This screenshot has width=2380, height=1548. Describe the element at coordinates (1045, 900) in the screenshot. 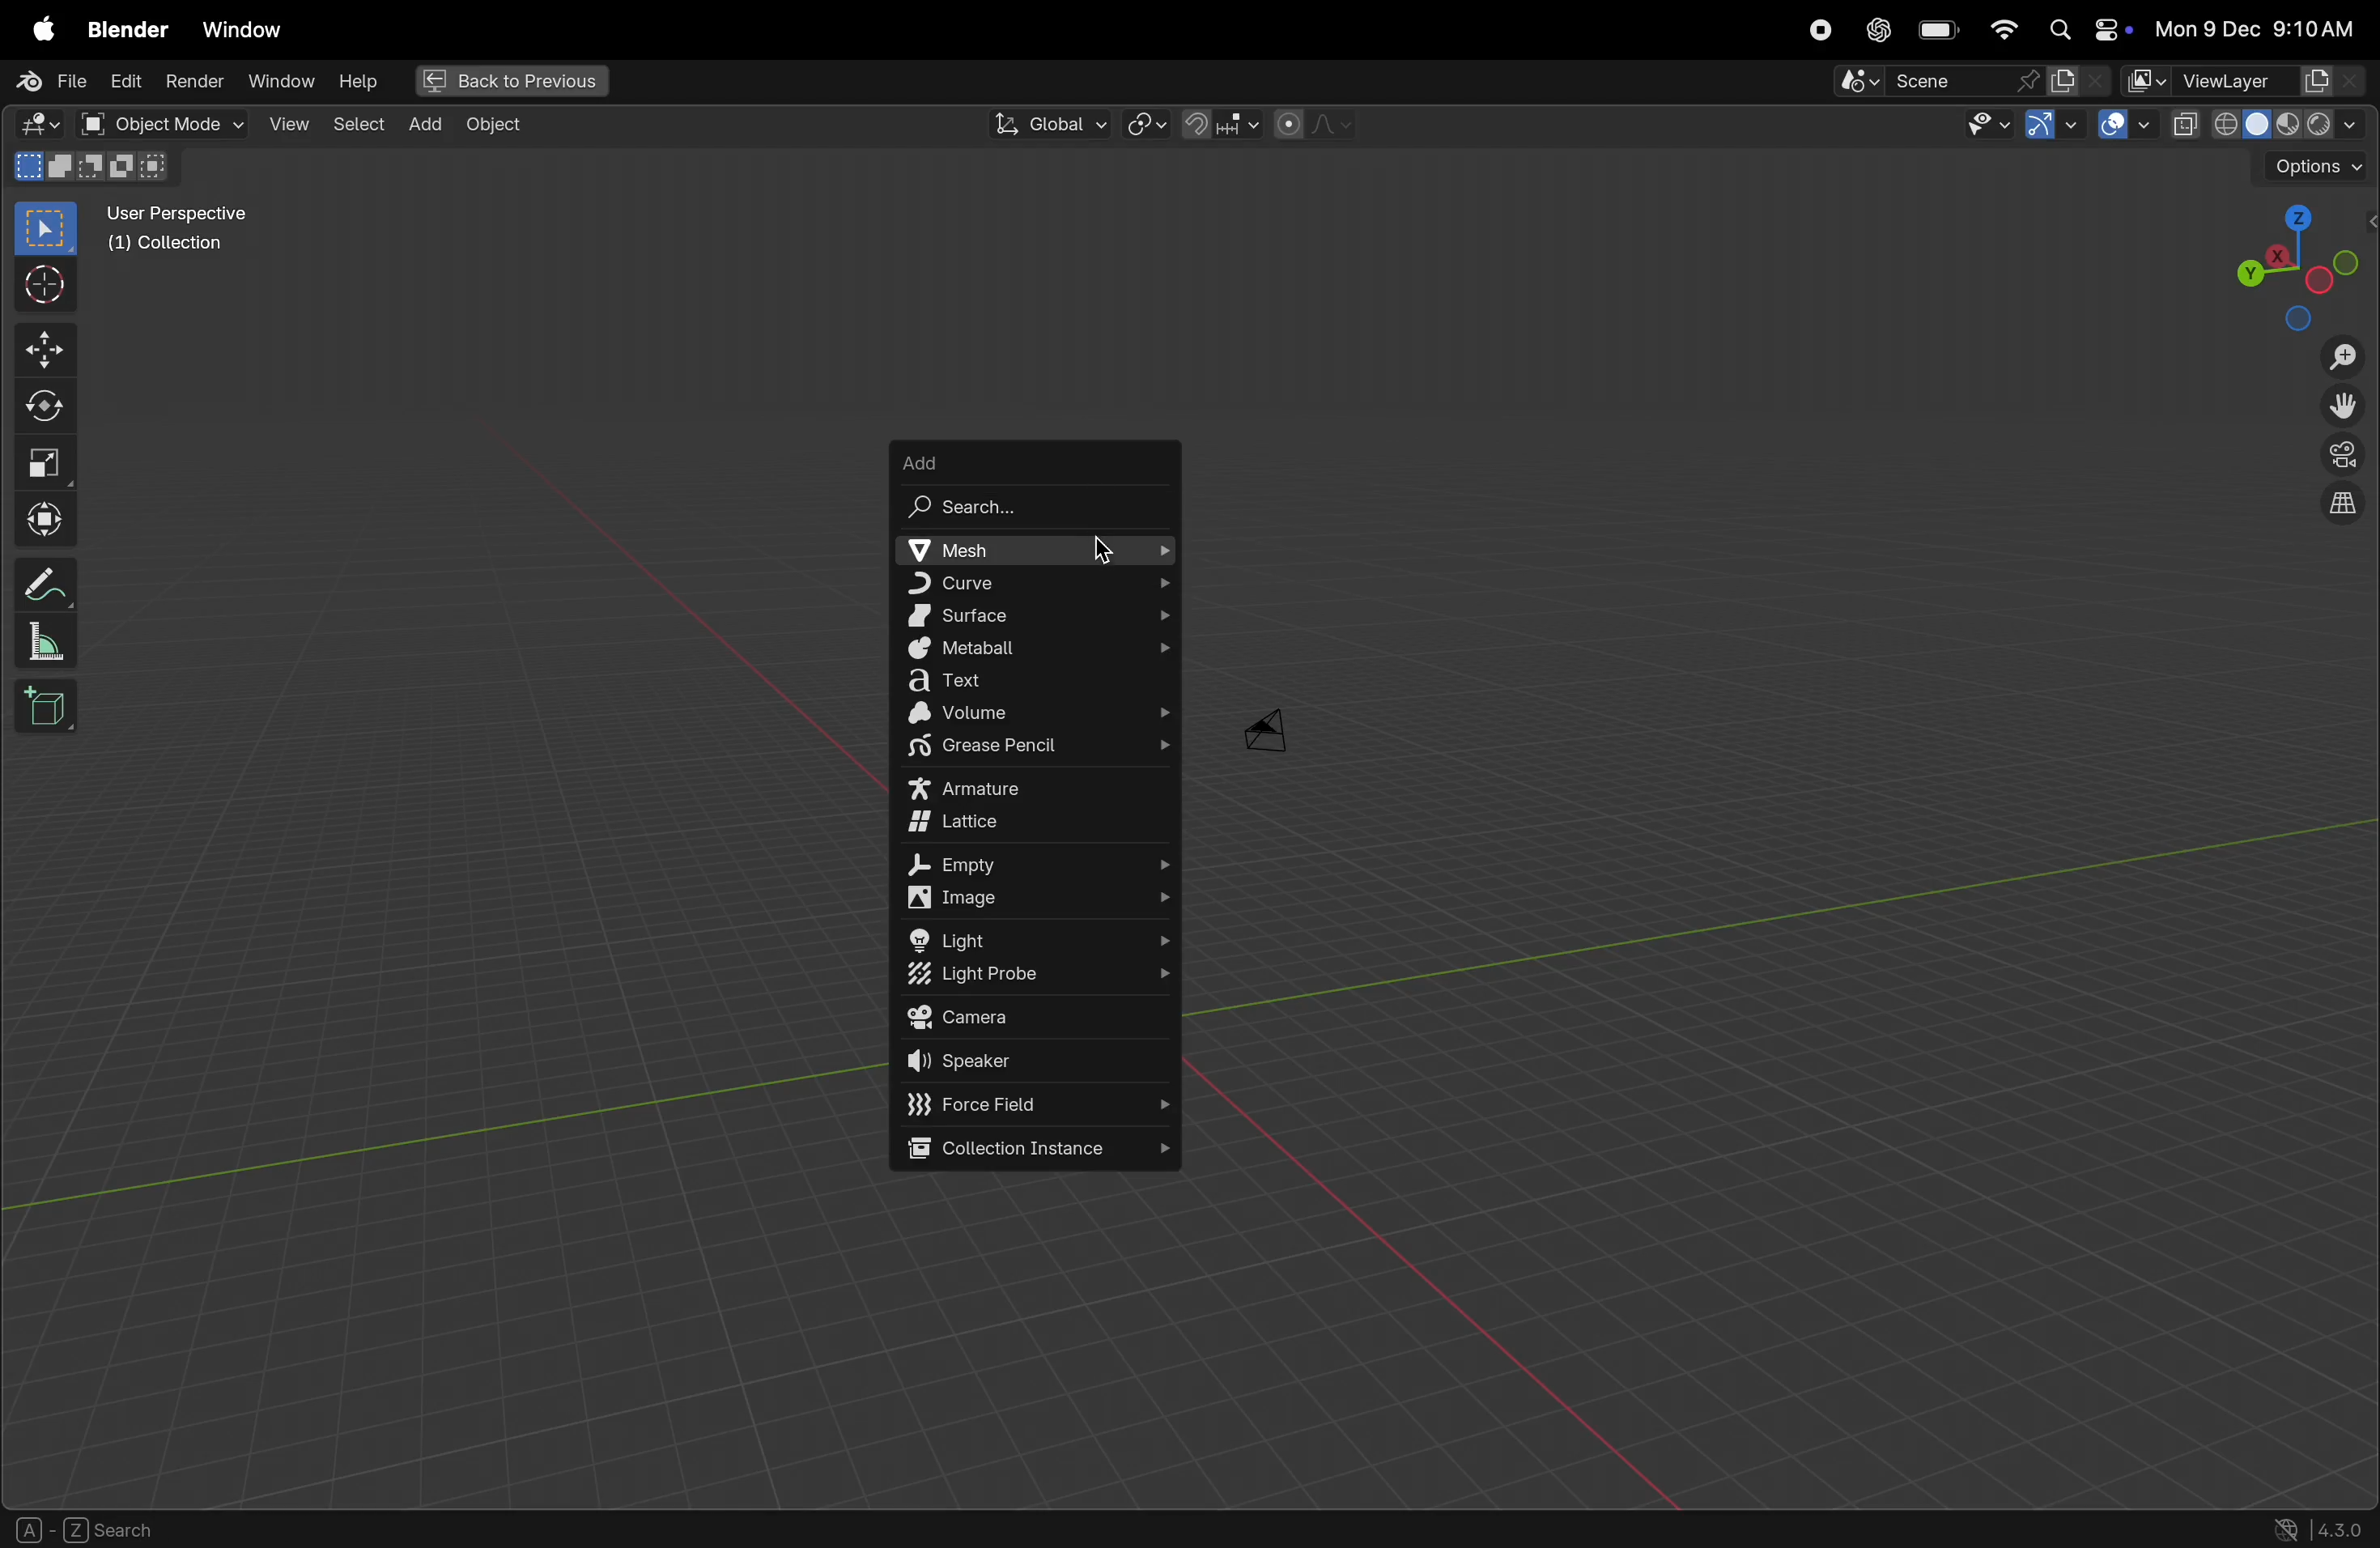

I see `image` at that location.